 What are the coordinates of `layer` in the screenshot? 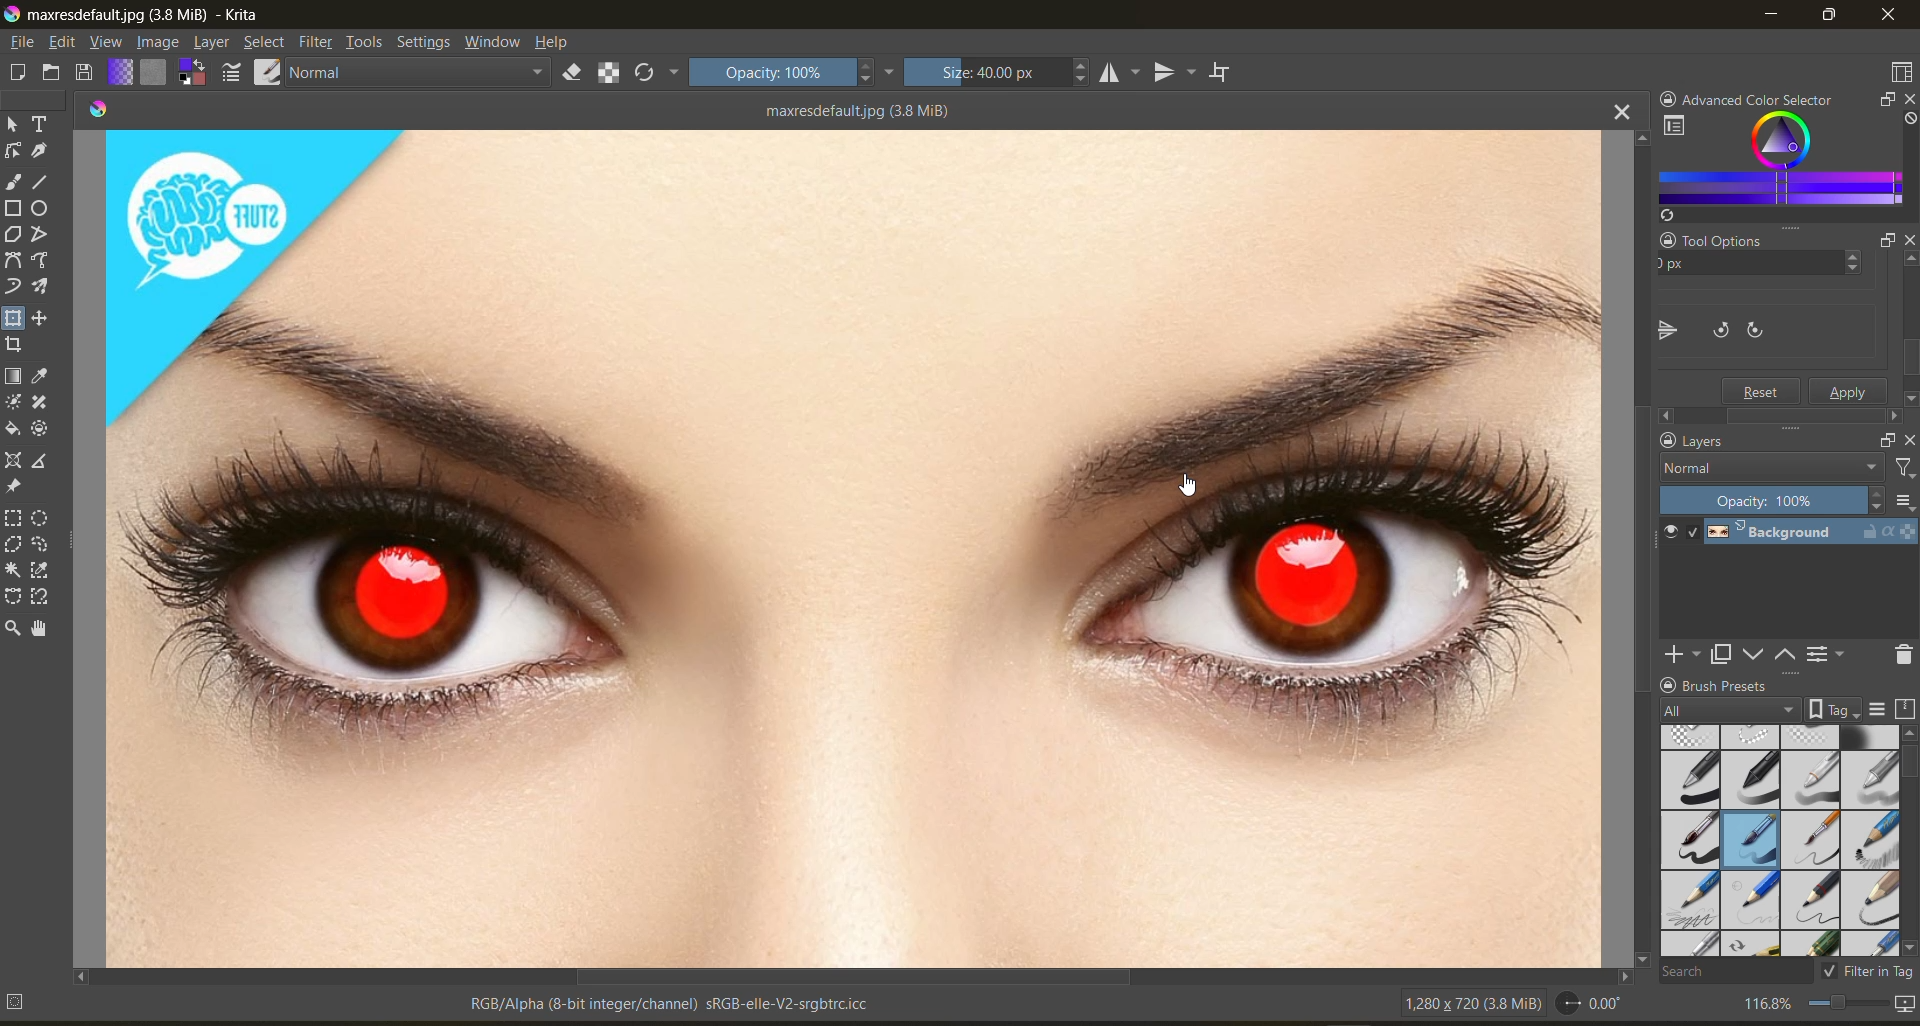 It's located at (1808, 536).